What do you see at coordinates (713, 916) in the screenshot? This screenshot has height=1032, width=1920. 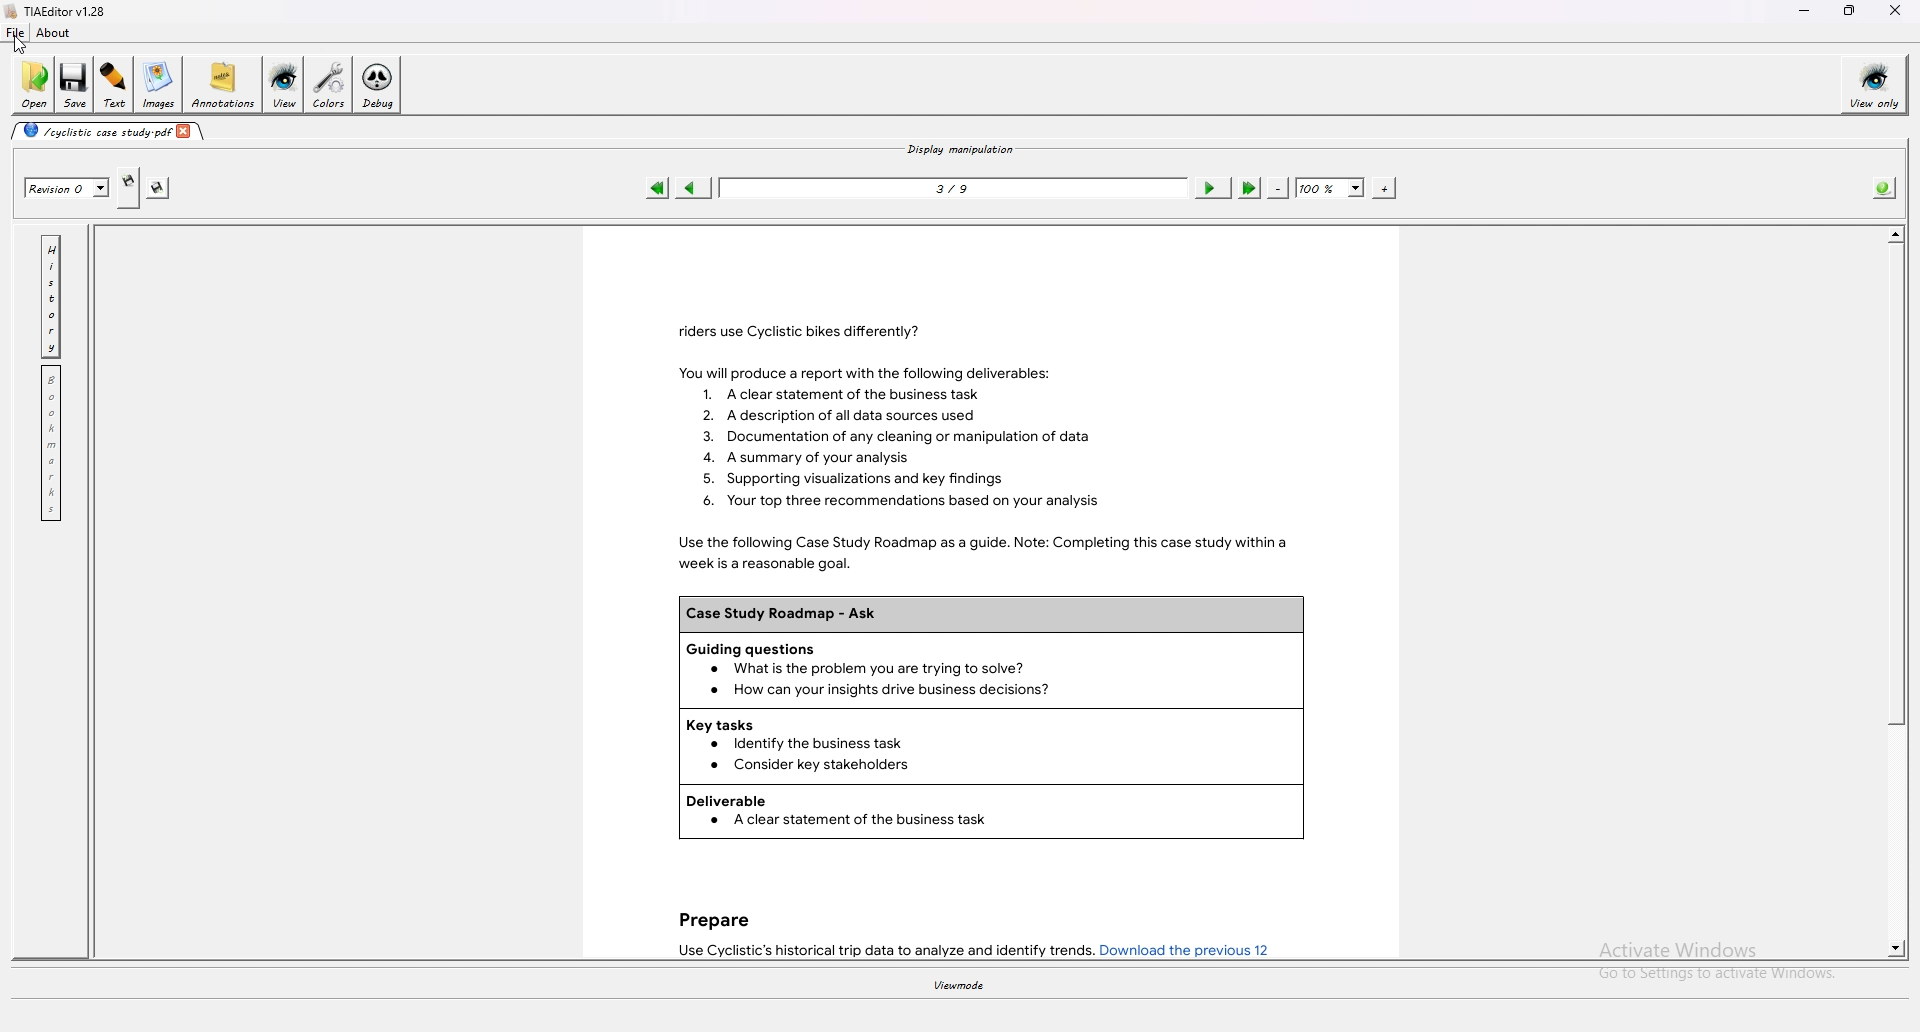 I see `Prepare` at bounding box center [713, 916].